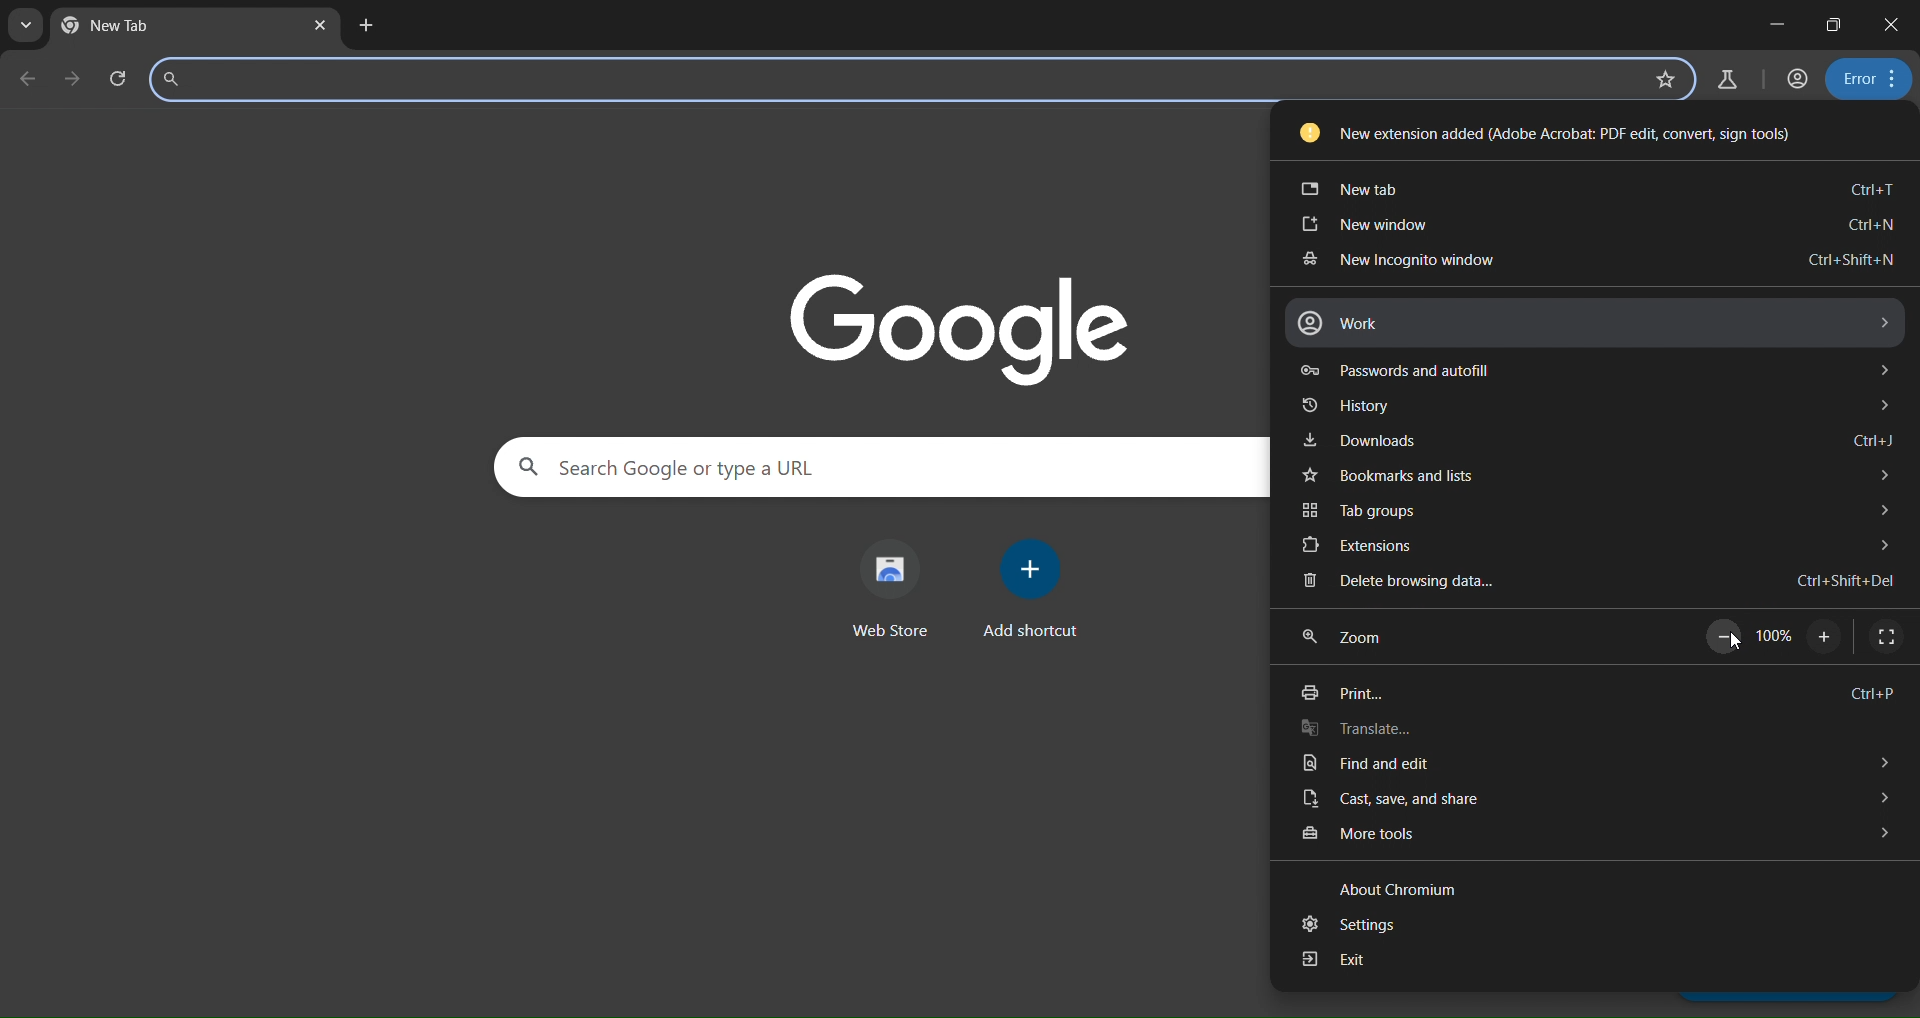  Describe the element at coordinates (125, 76) in the screenshot. I see `reload this page` at that location.